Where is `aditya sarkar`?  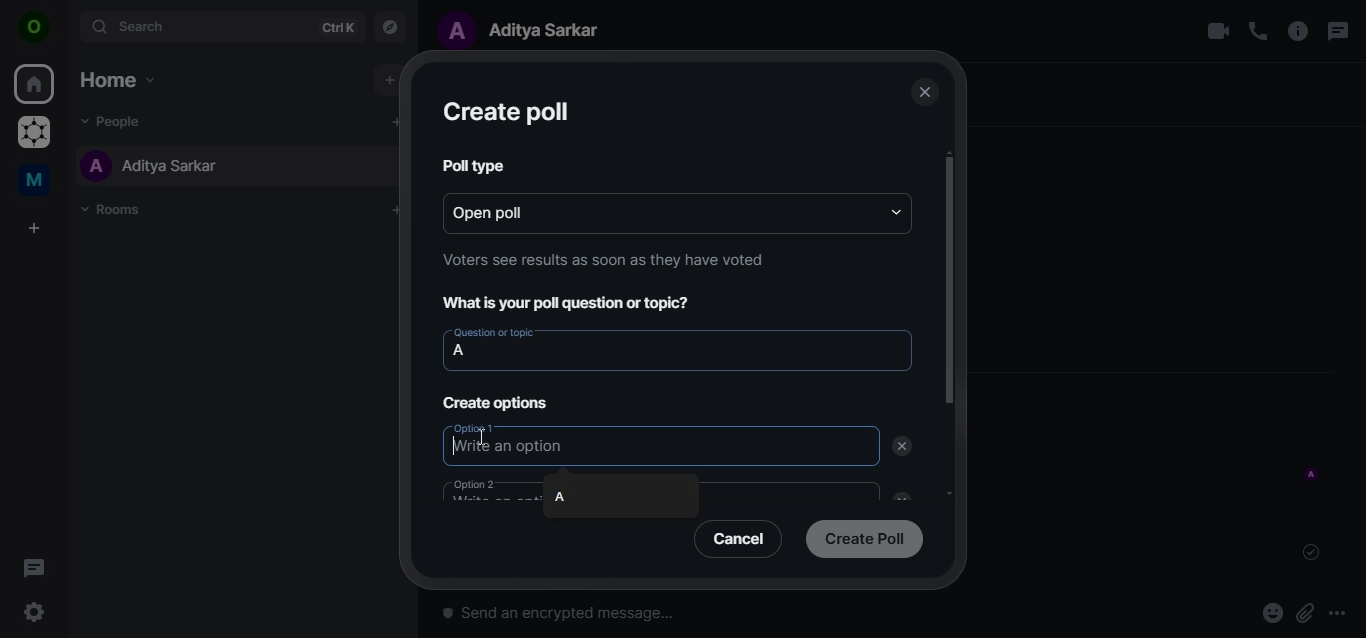
aditya sarkar is located at coordinates (528, 29).